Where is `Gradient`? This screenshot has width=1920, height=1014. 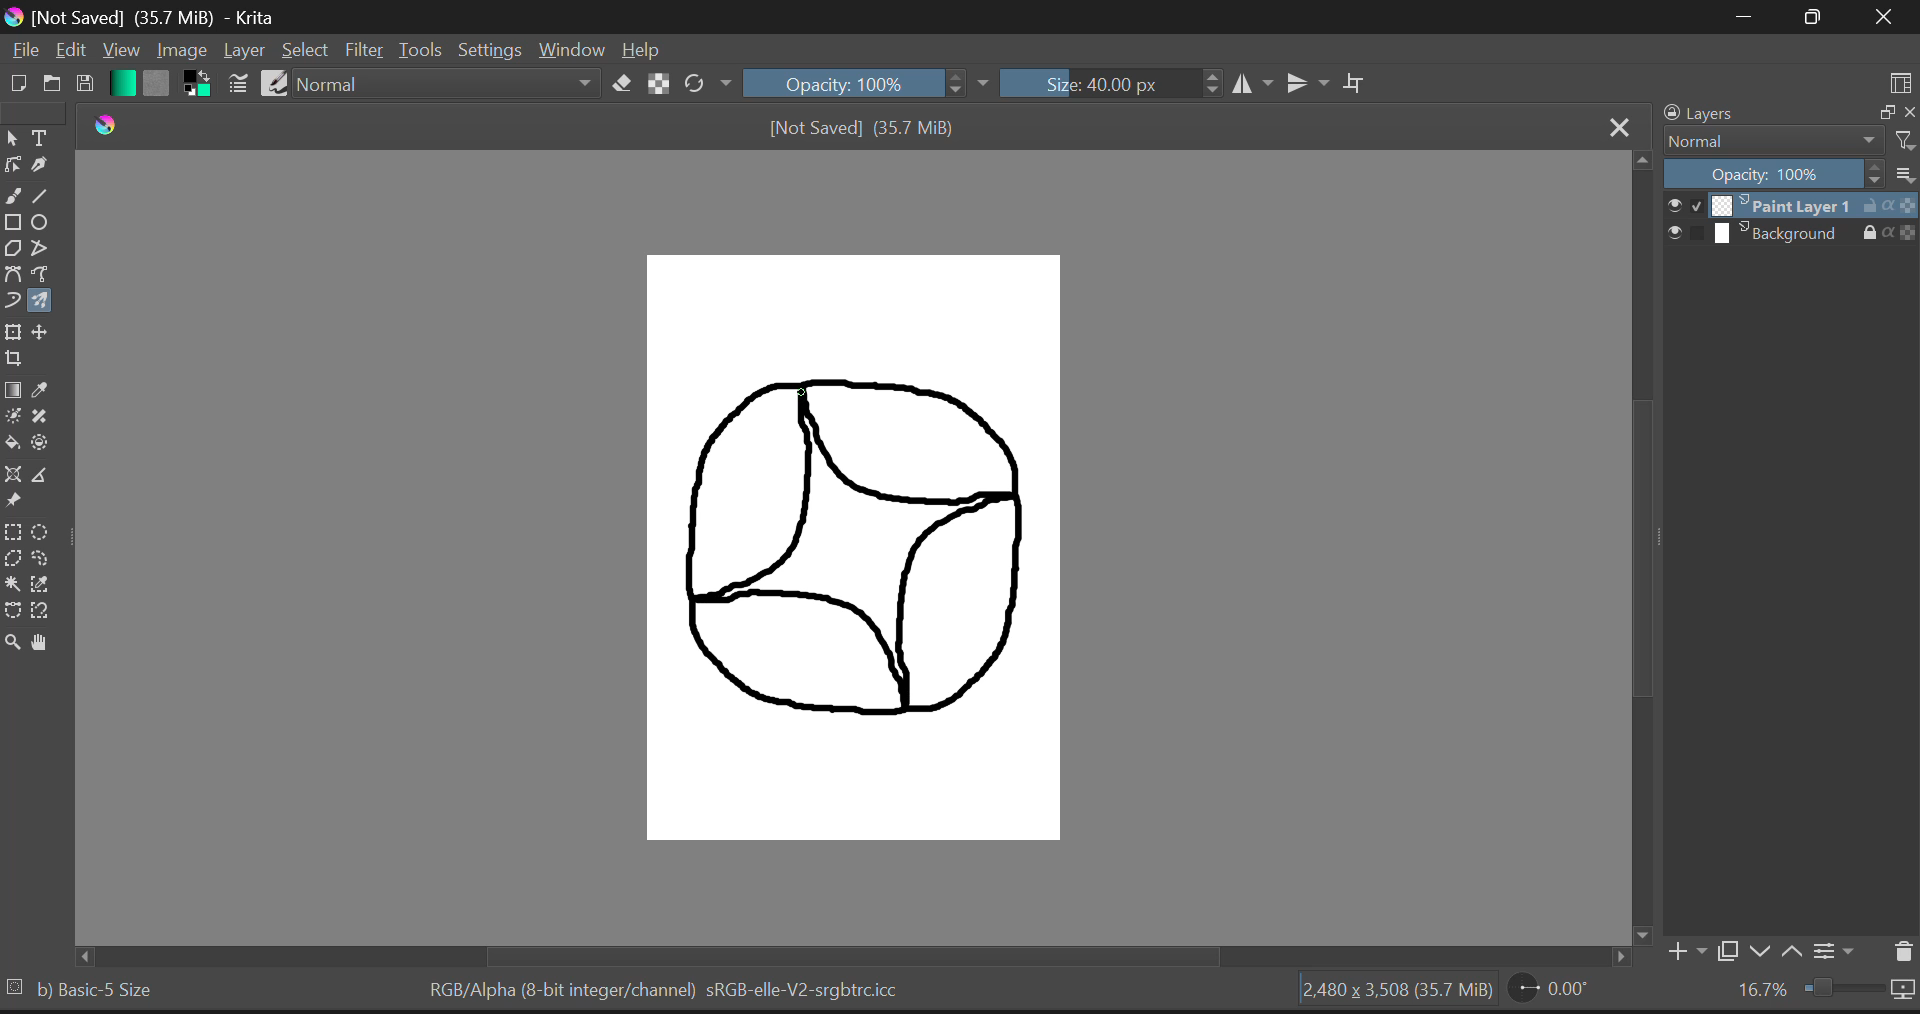
Gradient is located at coordinates (122, 83).